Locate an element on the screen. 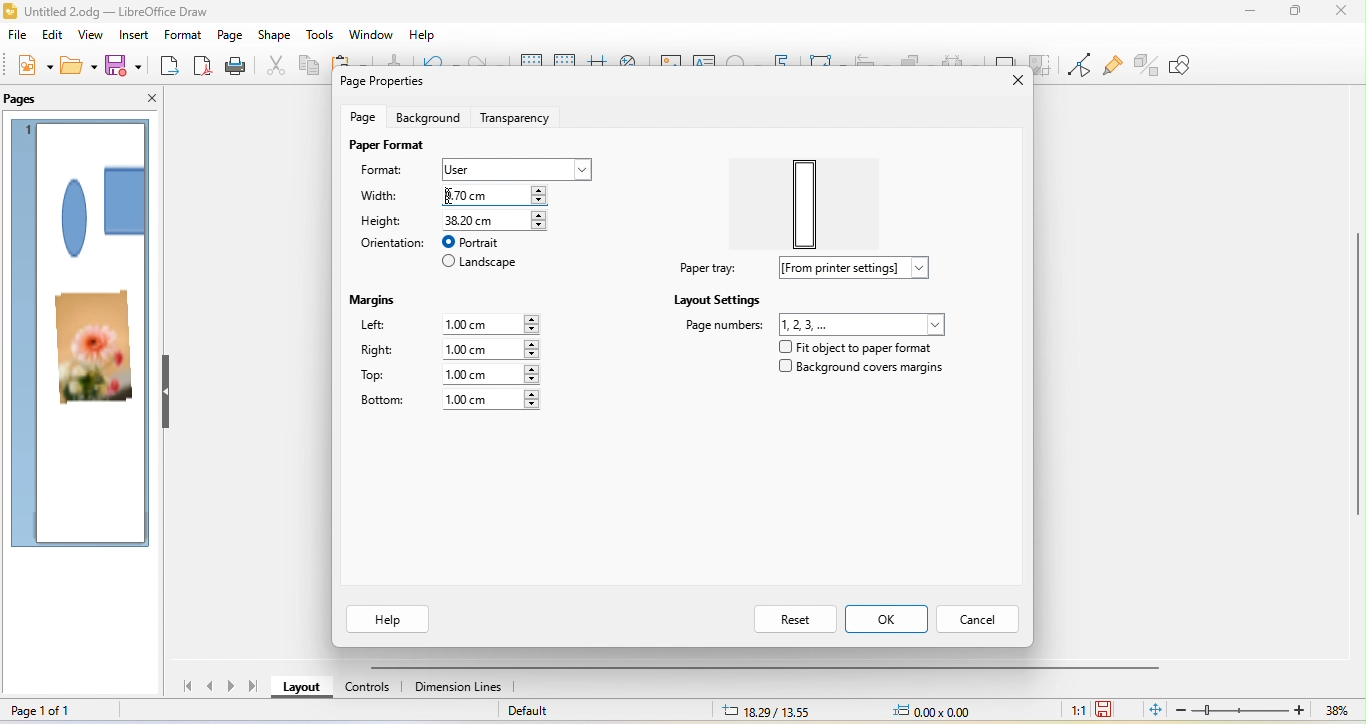 This screenshot has width=1366, height=724. layout settings is located at coordinates (721, 299).